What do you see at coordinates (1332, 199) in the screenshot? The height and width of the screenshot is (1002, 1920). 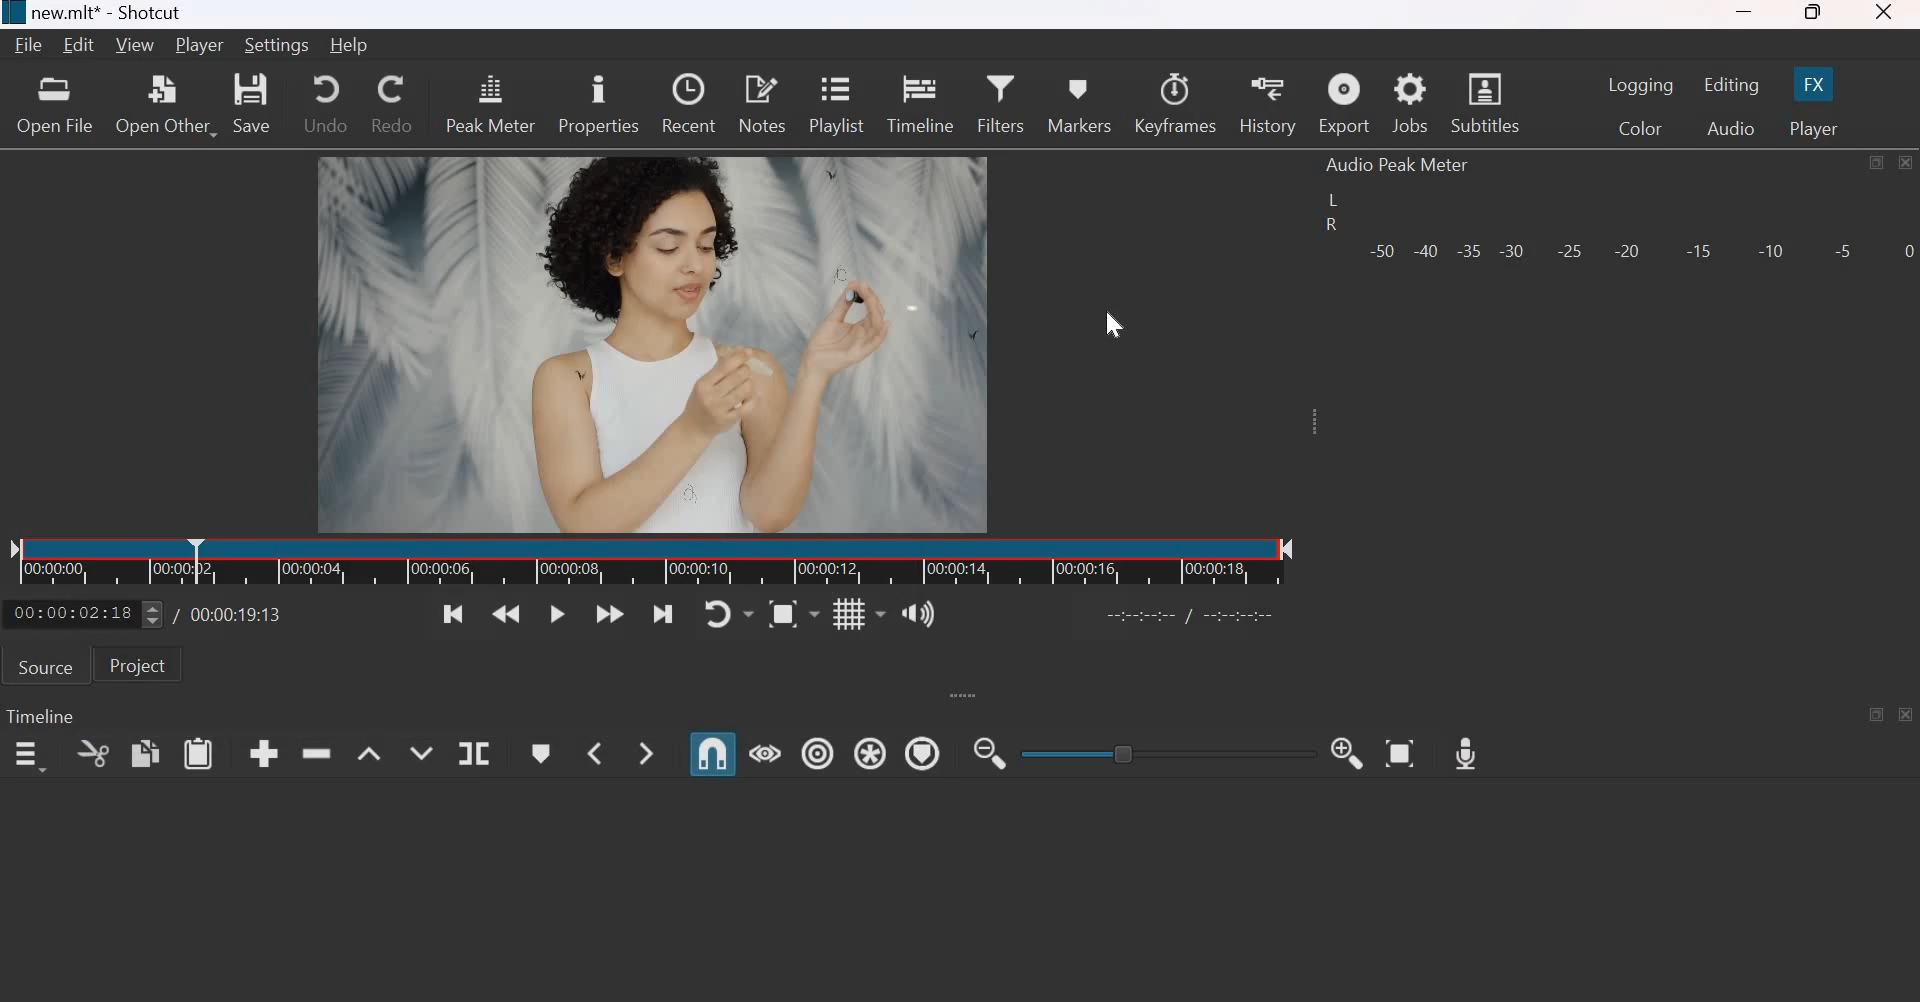 I see `Left` at bounding box center [1332, 199].